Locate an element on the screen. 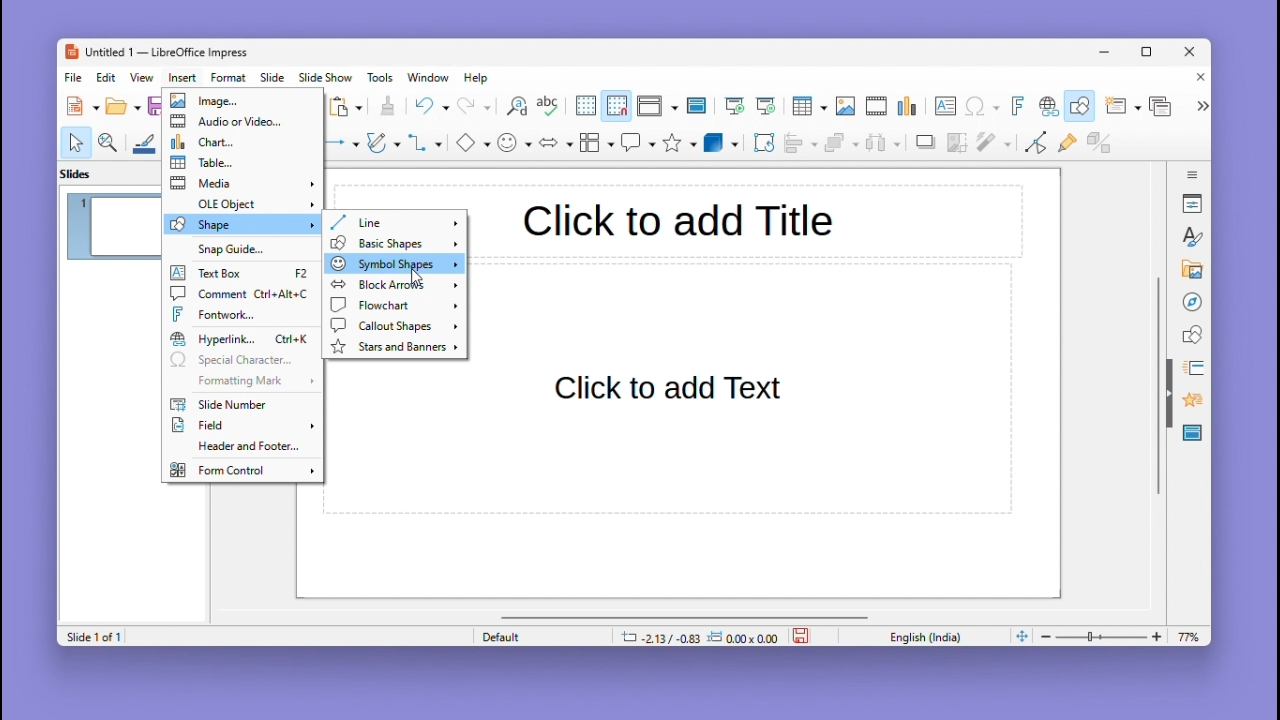 The image size is (1280, 720). Display views is located at coordinates (655, 106).